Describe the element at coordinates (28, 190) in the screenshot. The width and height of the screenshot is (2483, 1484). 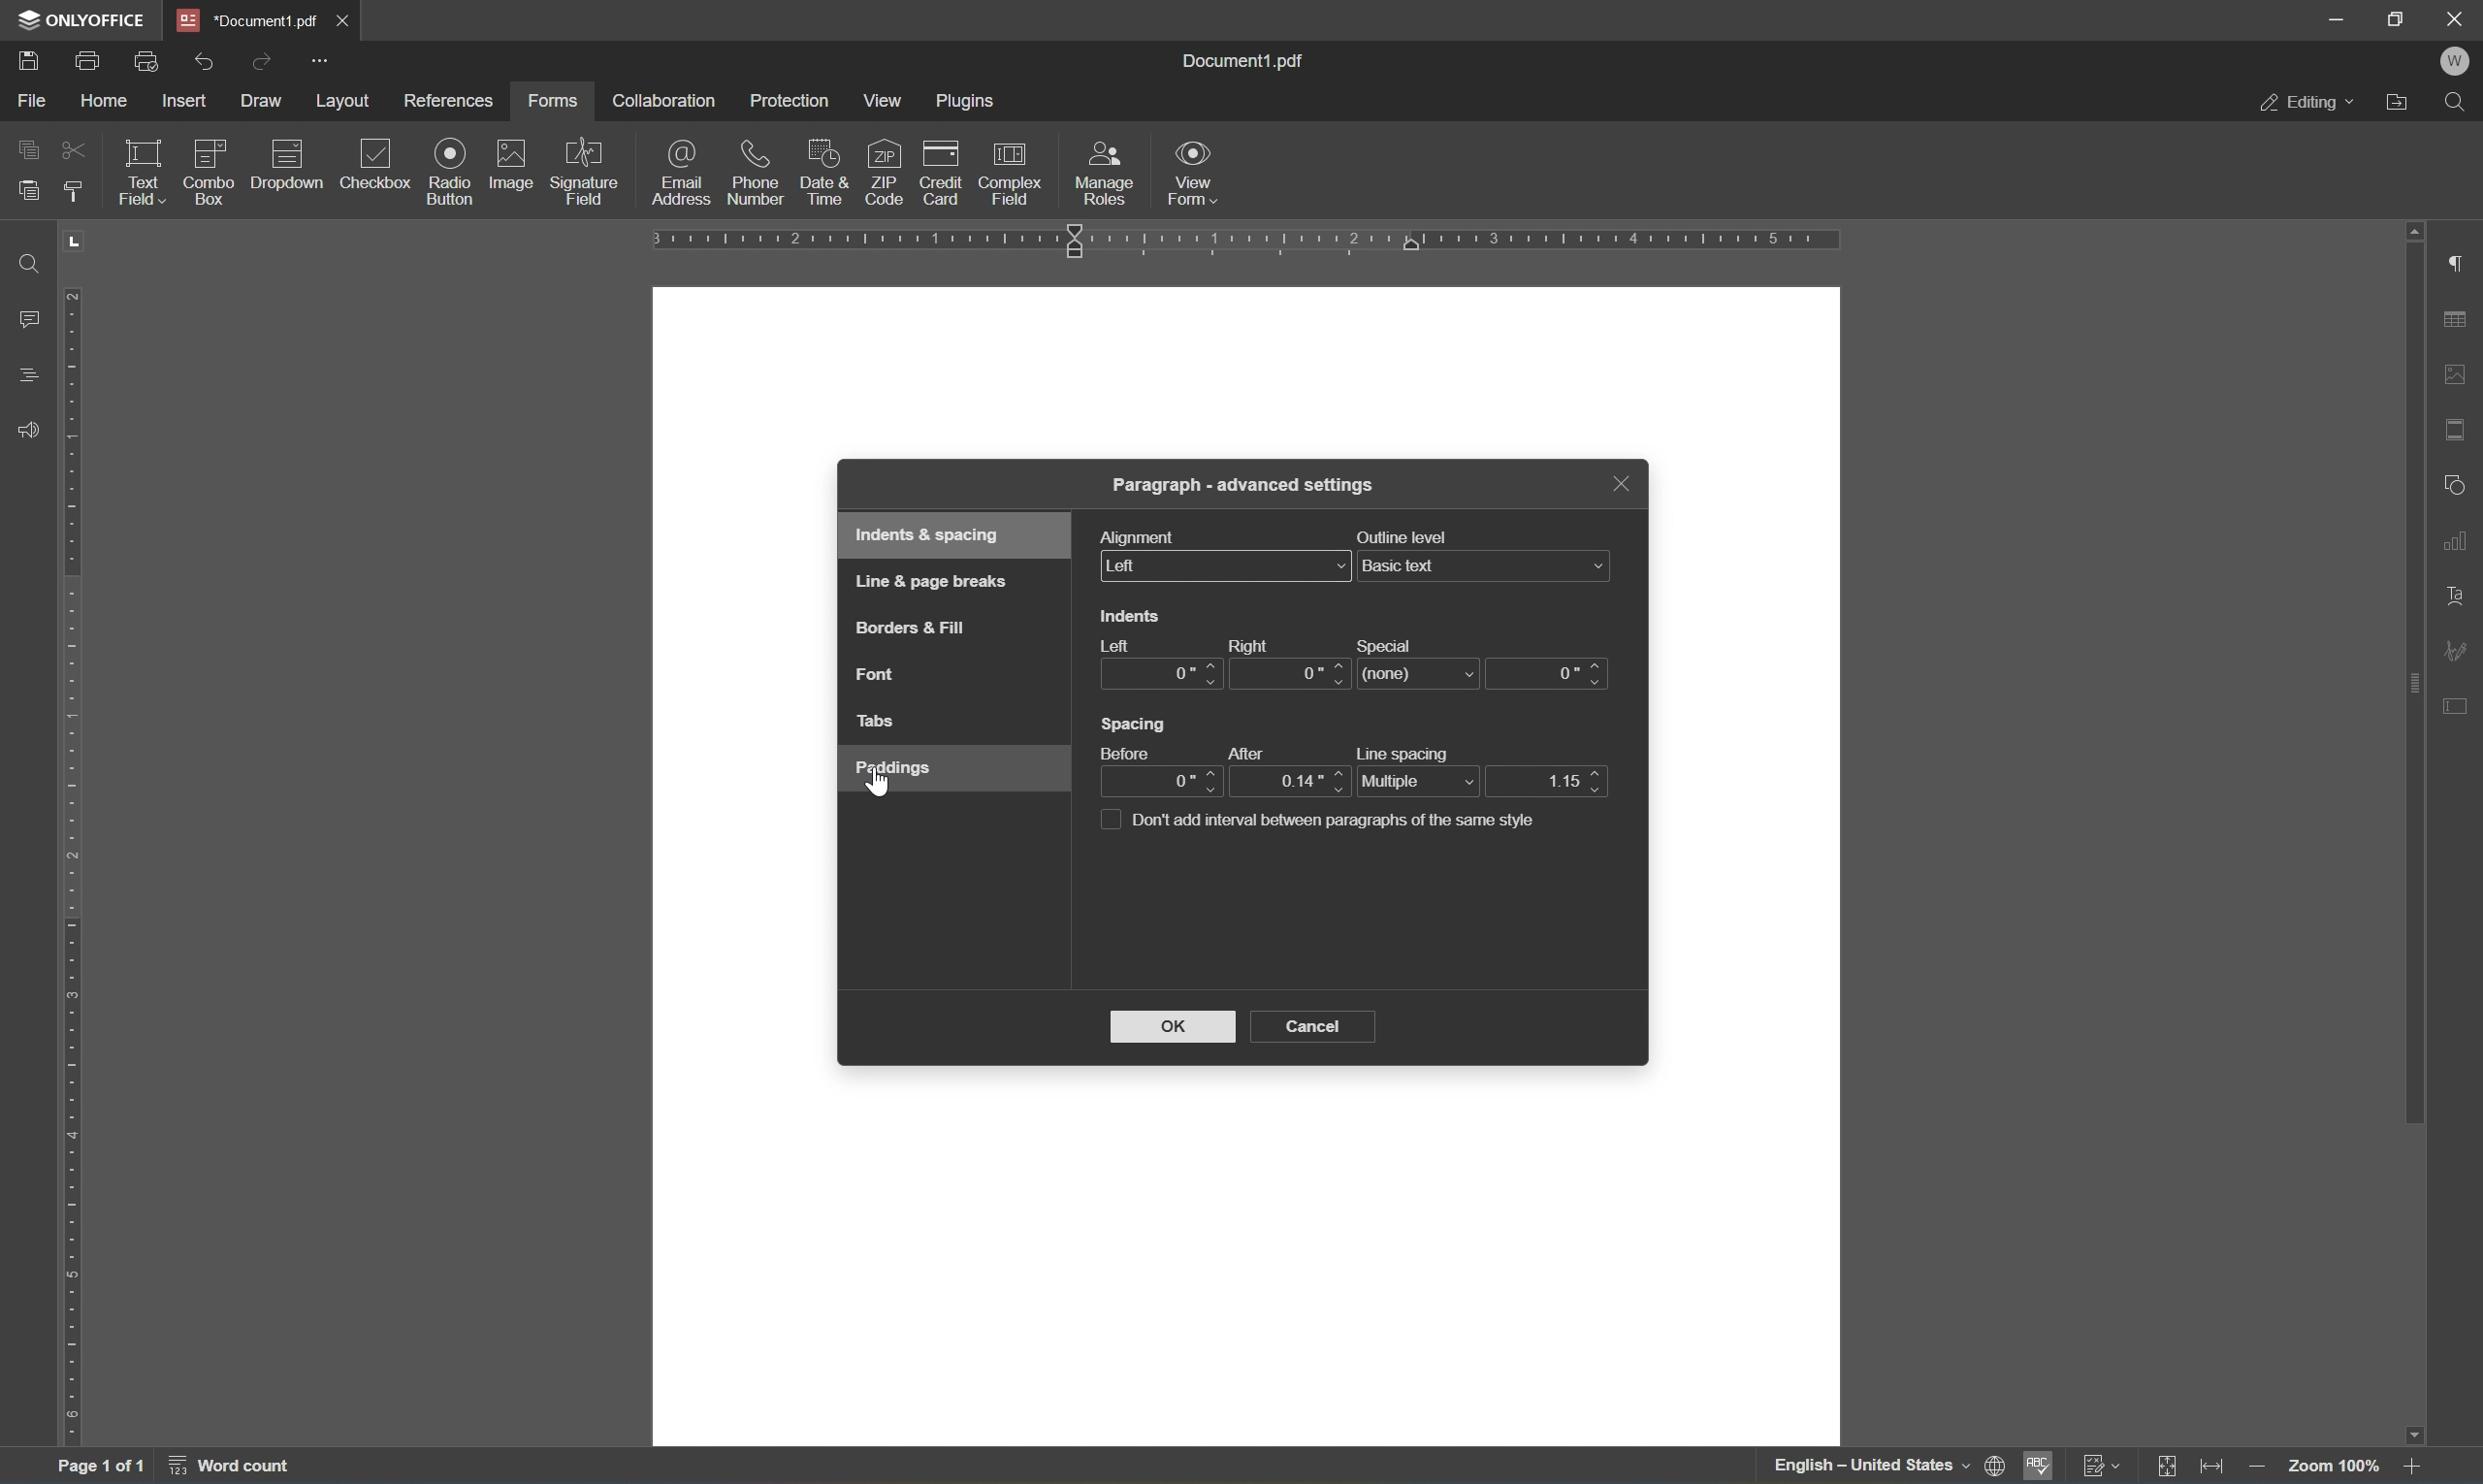
I see `paste` at that location.